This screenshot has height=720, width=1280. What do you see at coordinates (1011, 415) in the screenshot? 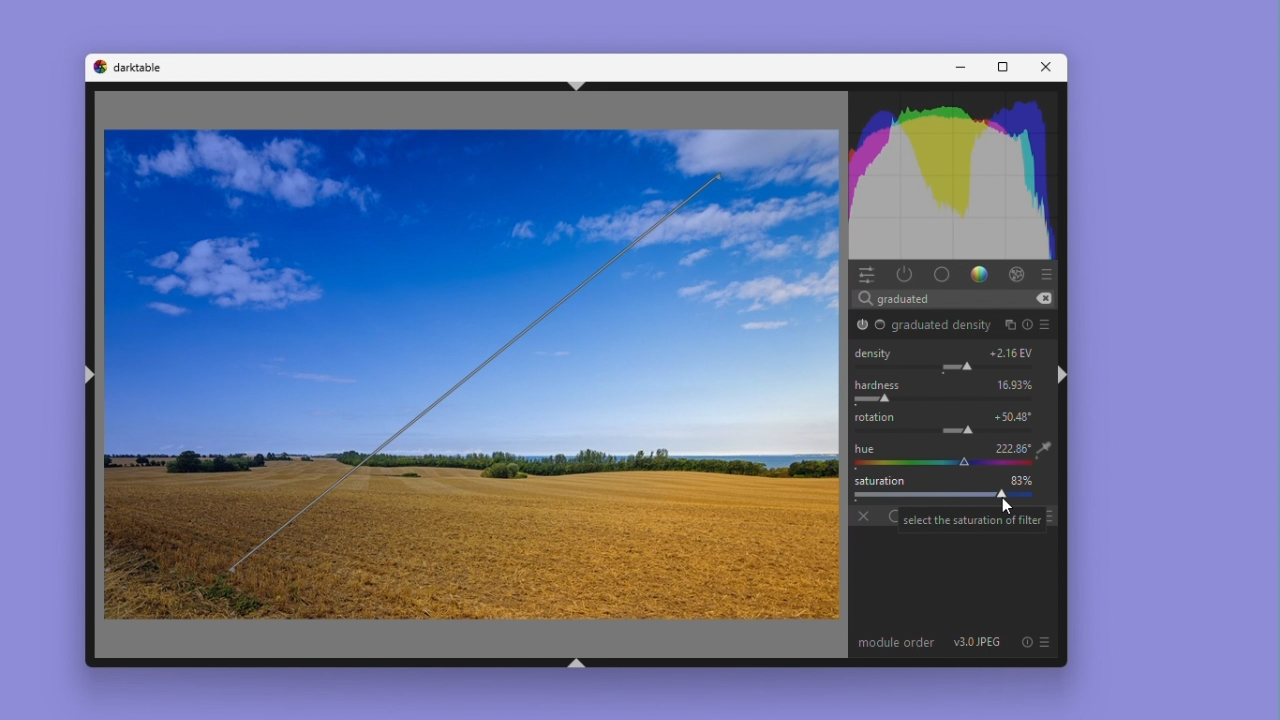
I see `+ 50.48 degrees` at bounding box center [1011, 415].